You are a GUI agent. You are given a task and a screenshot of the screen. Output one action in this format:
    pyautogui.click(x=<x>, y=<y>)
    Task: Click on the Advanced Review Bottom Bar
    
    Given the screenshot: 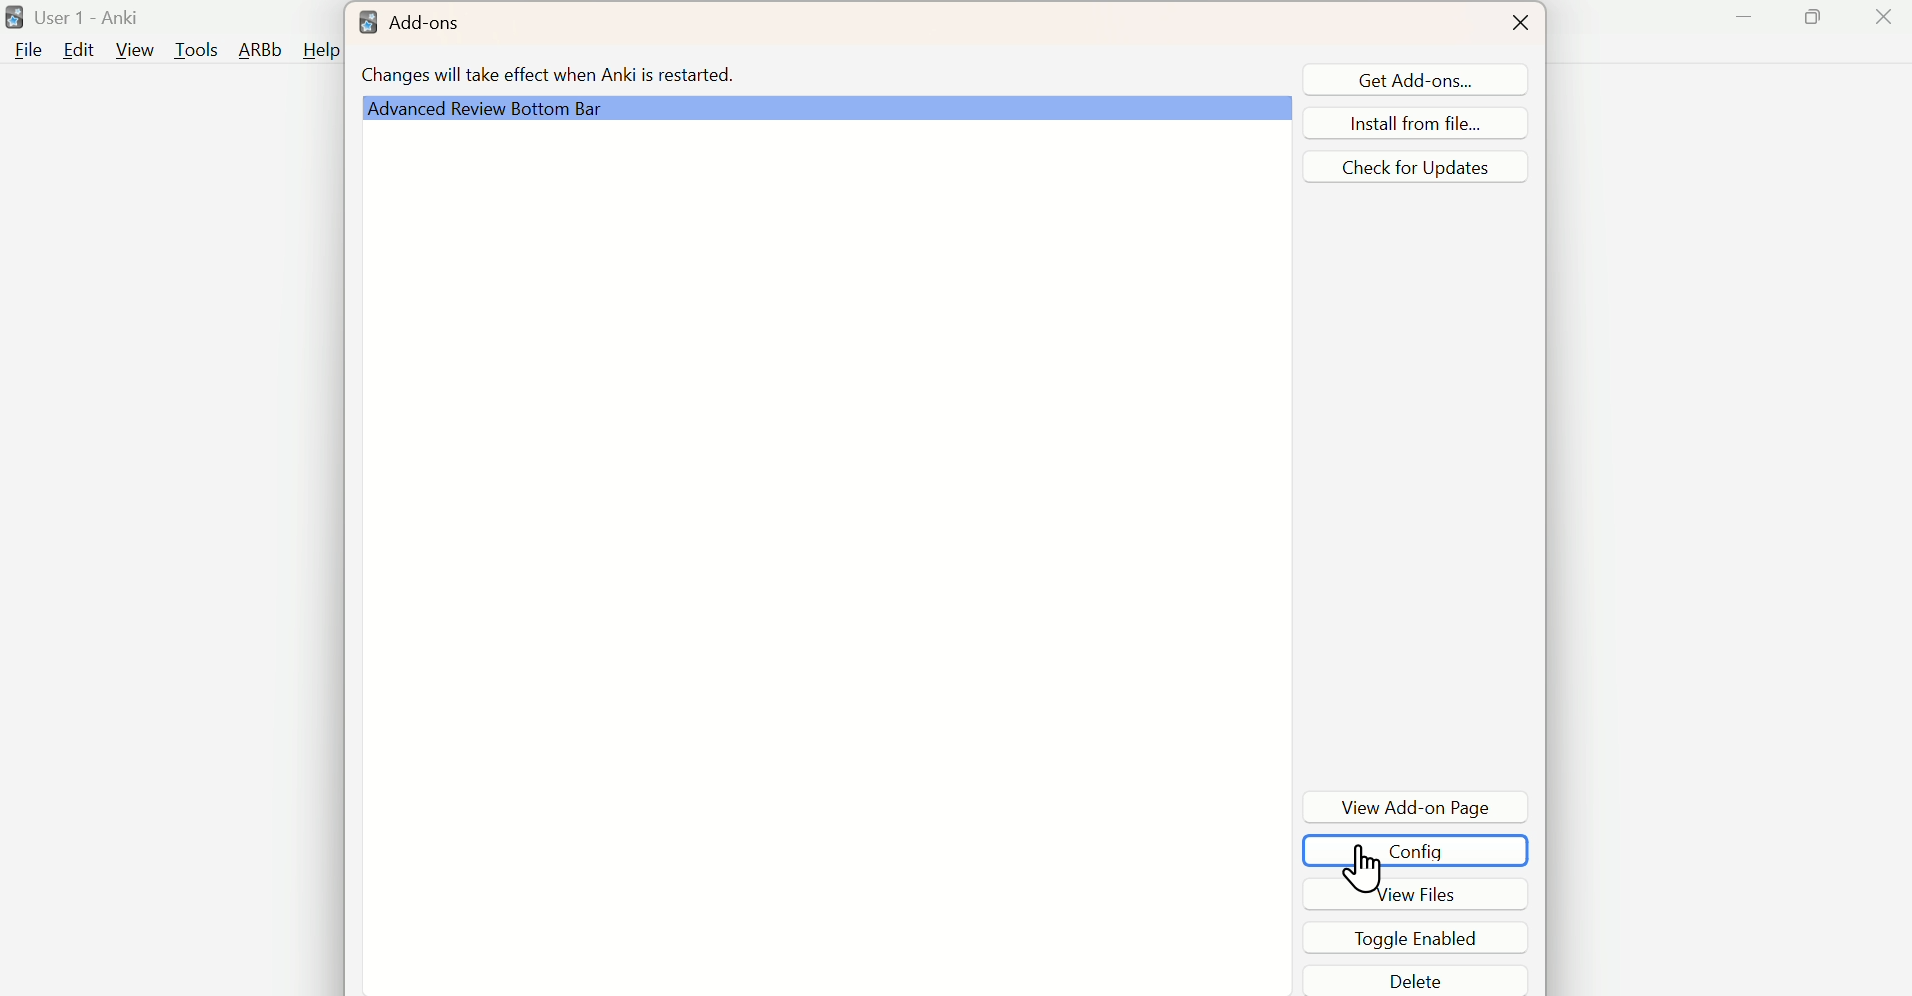 What is the action you would take?
    pyautogui.click(x=825, y=113)
    